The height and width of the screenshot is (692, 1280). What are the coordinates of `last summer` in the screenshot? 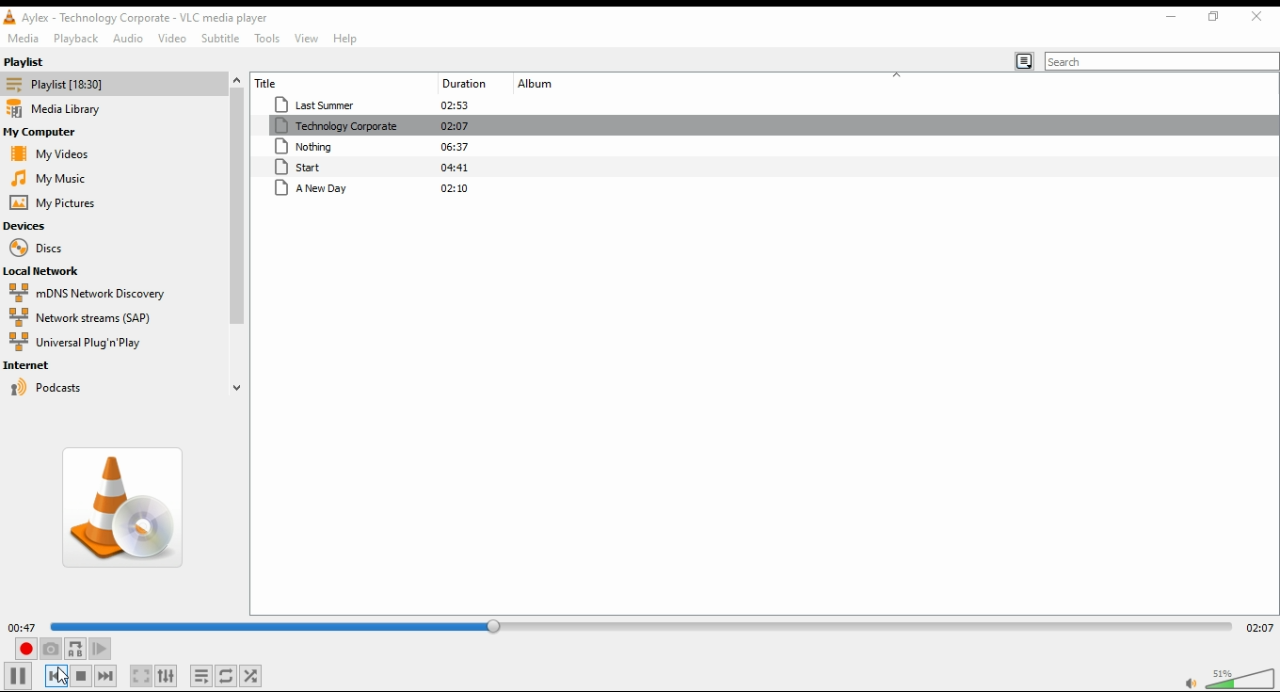 It's located at (324, 104).